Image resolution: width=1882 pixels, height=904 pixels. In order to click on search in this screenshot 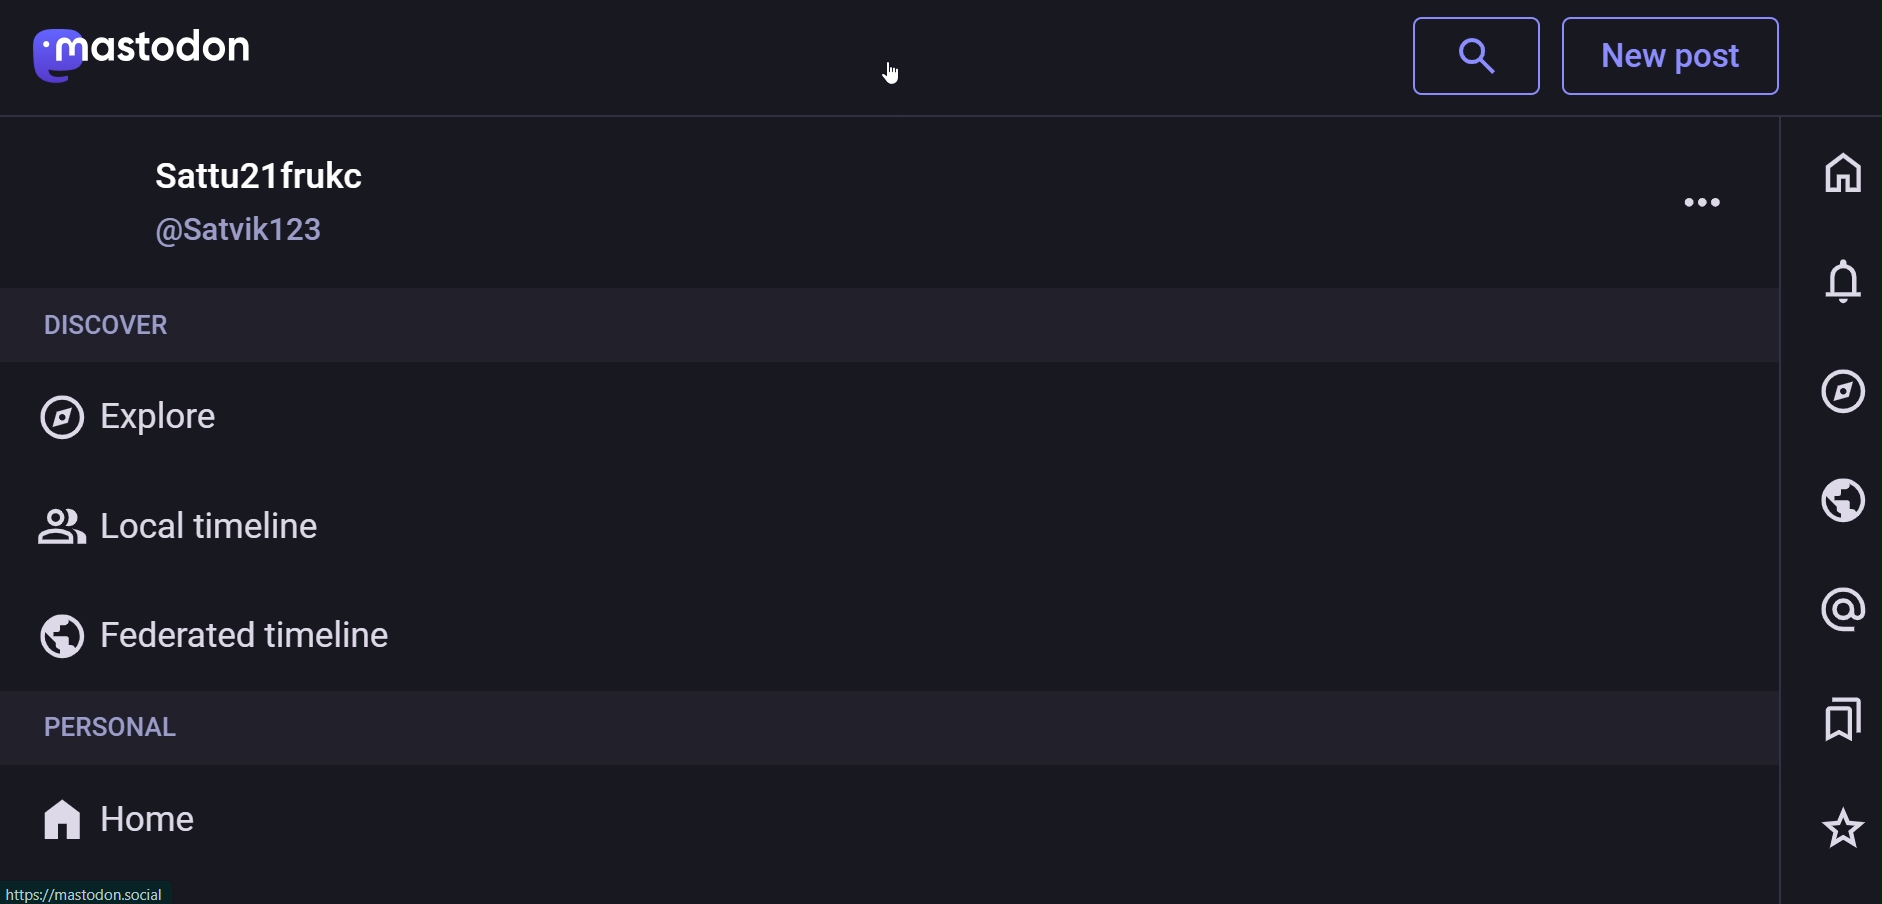, I will do `click(1471, 56)`.